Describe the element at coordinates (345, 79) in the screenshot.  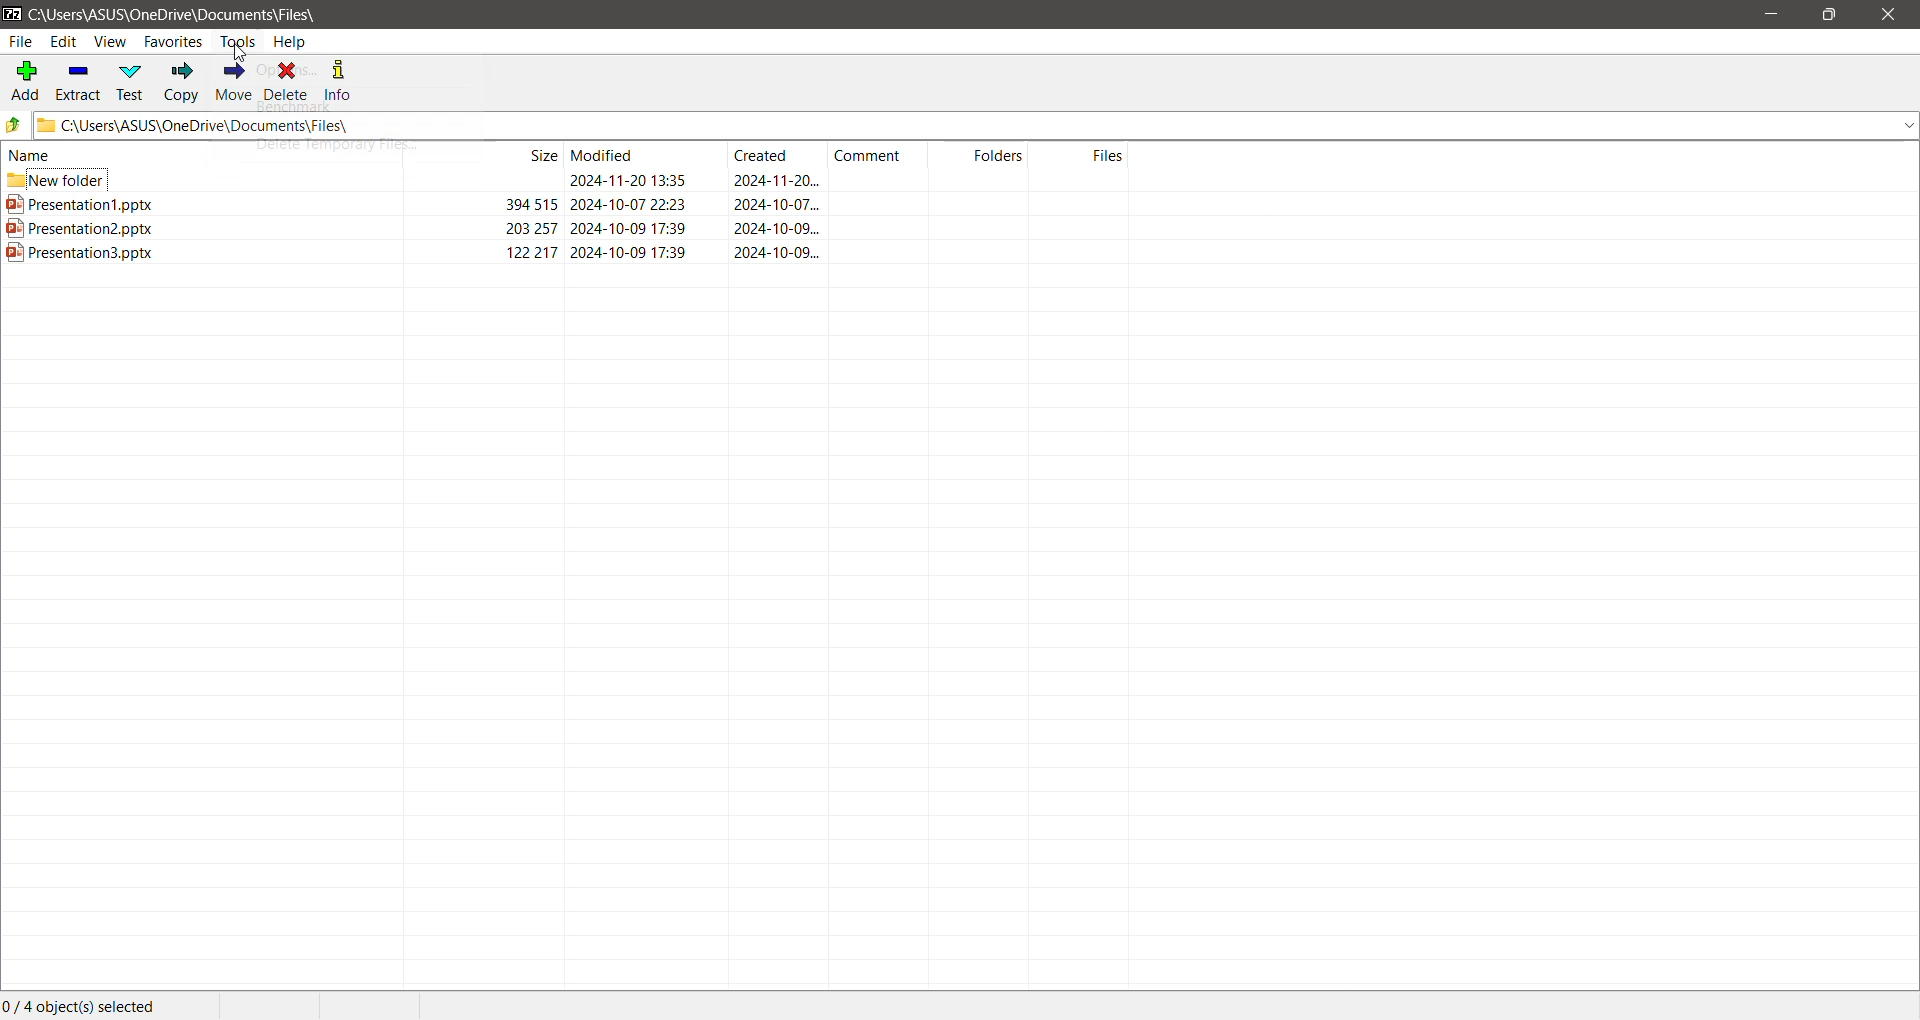
I see `Info` at that location.